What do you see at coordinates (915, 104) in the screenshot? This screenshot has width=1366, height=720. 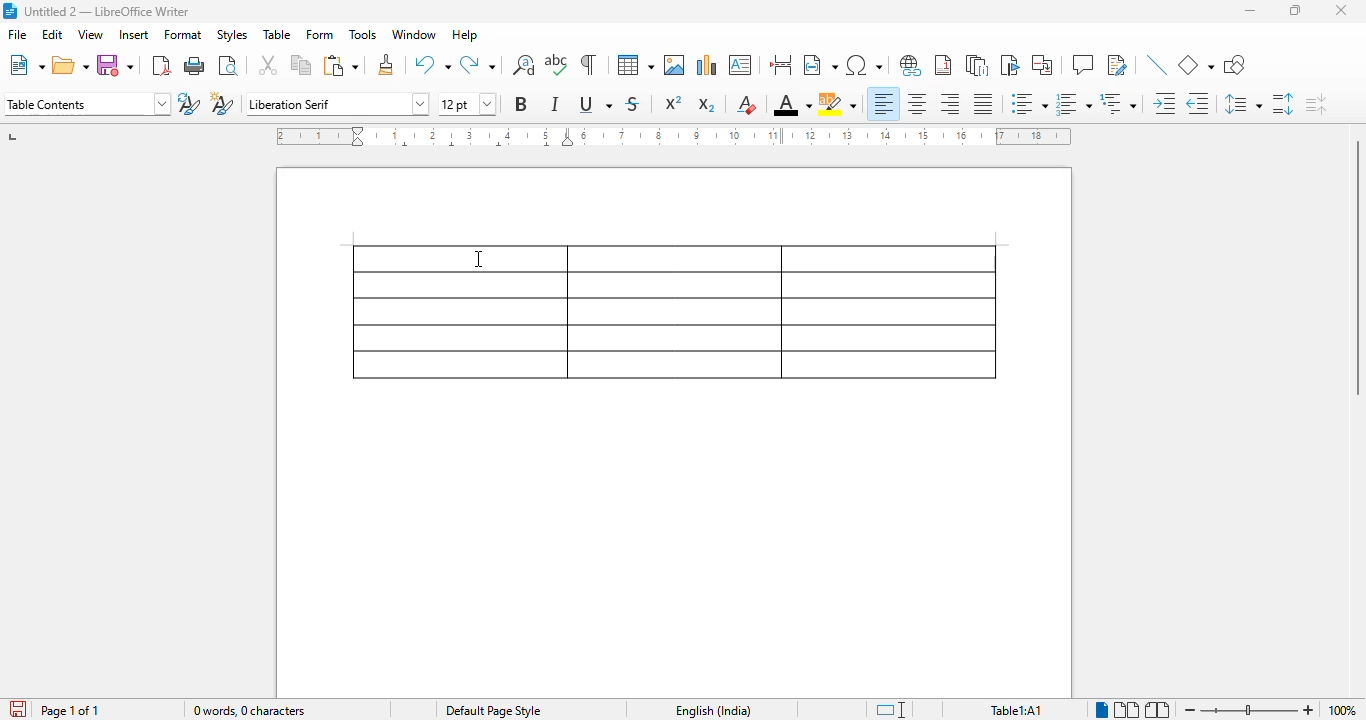 I see `align center` at bounding box center [915, 104].